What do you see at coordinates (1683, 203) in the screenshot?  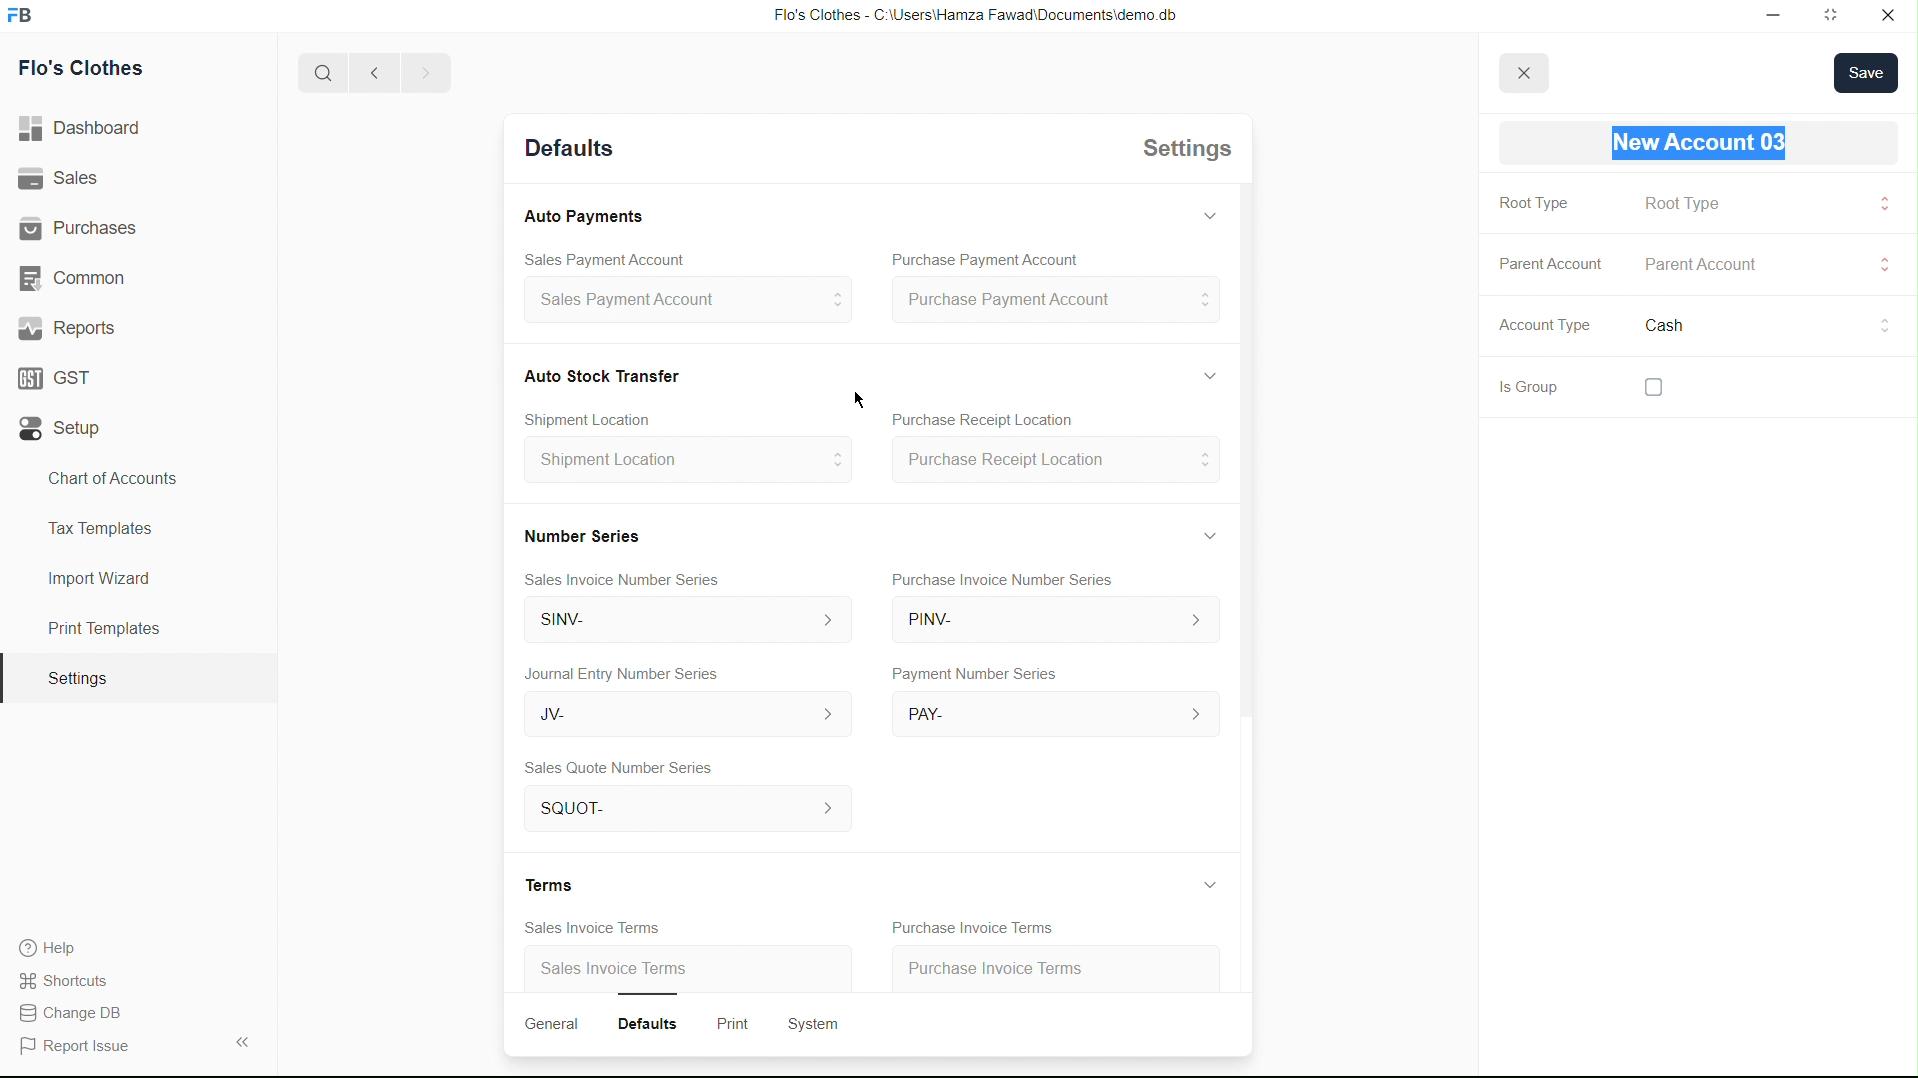 I see `Root Type` at bounding box center [1683, 203].